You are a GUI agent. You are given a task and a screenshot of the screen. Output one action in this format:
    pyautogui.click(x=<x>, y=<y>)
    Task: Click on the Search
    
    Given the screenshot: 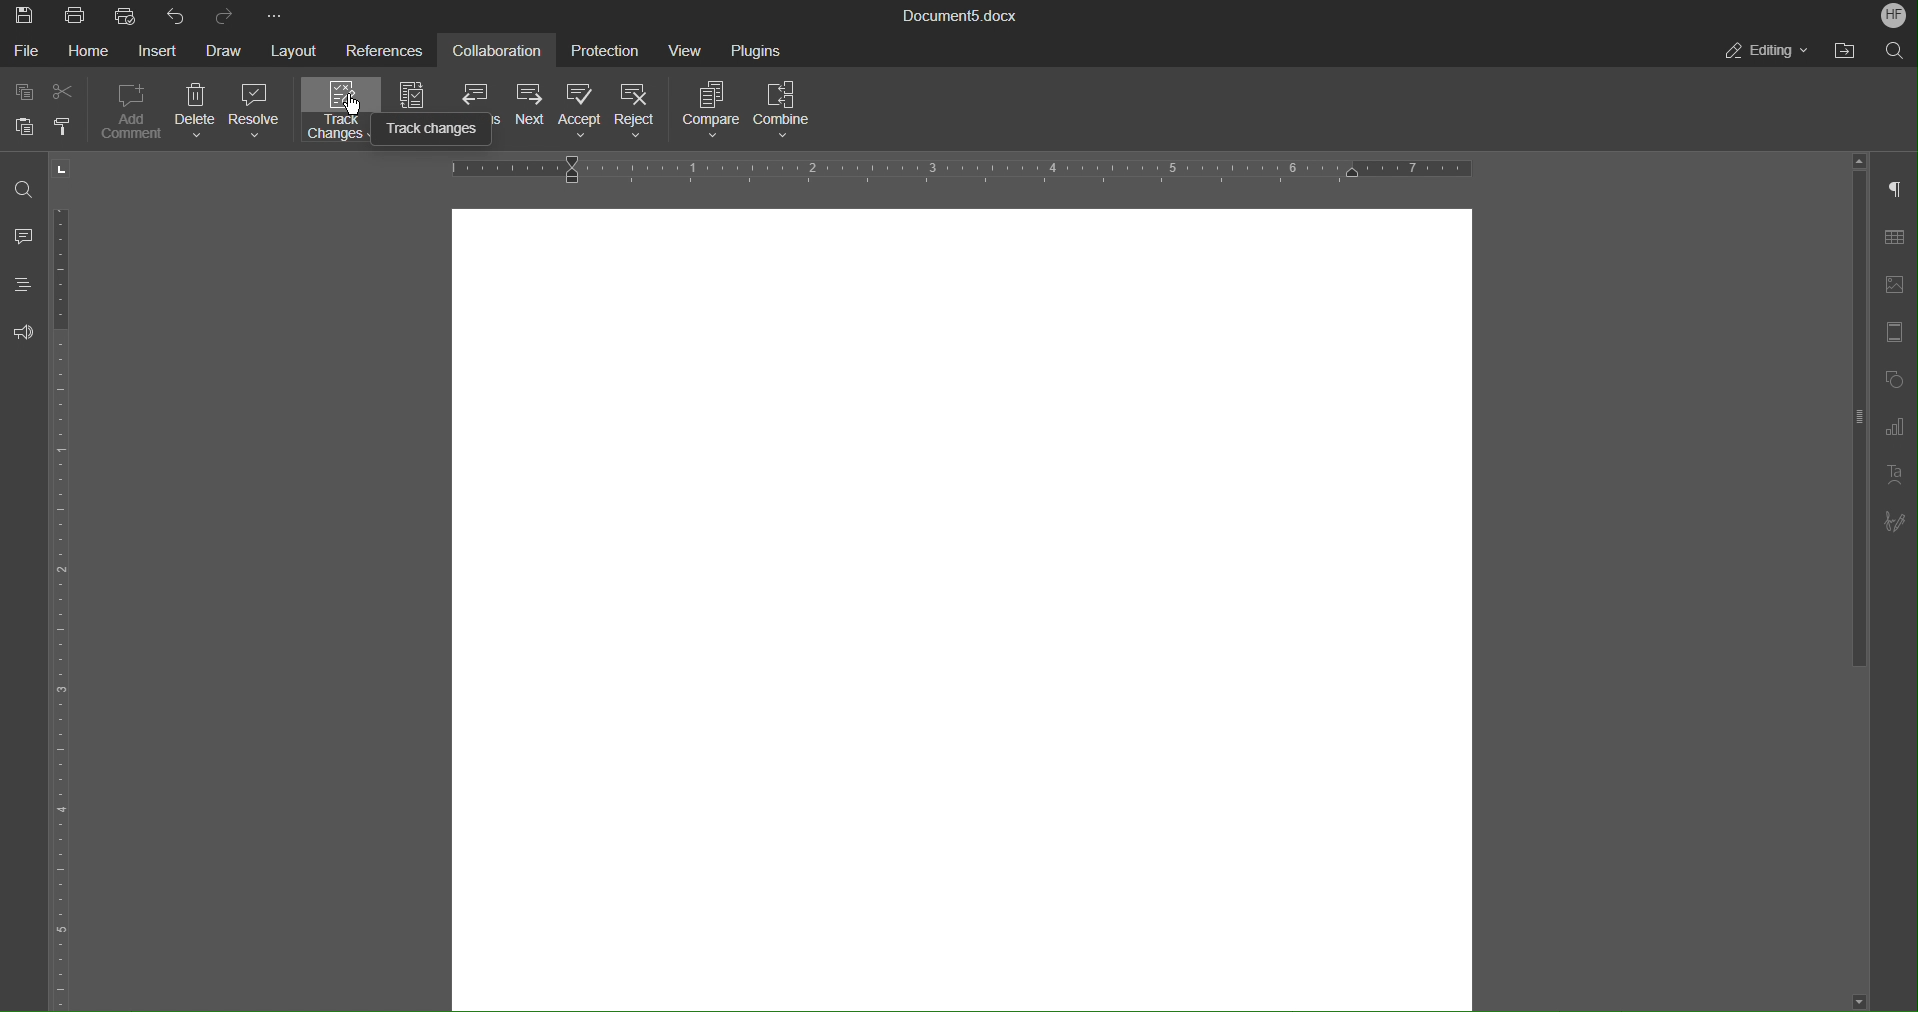 What is the action you would take?
    pyautogui.click(x=1892, y=51)
    